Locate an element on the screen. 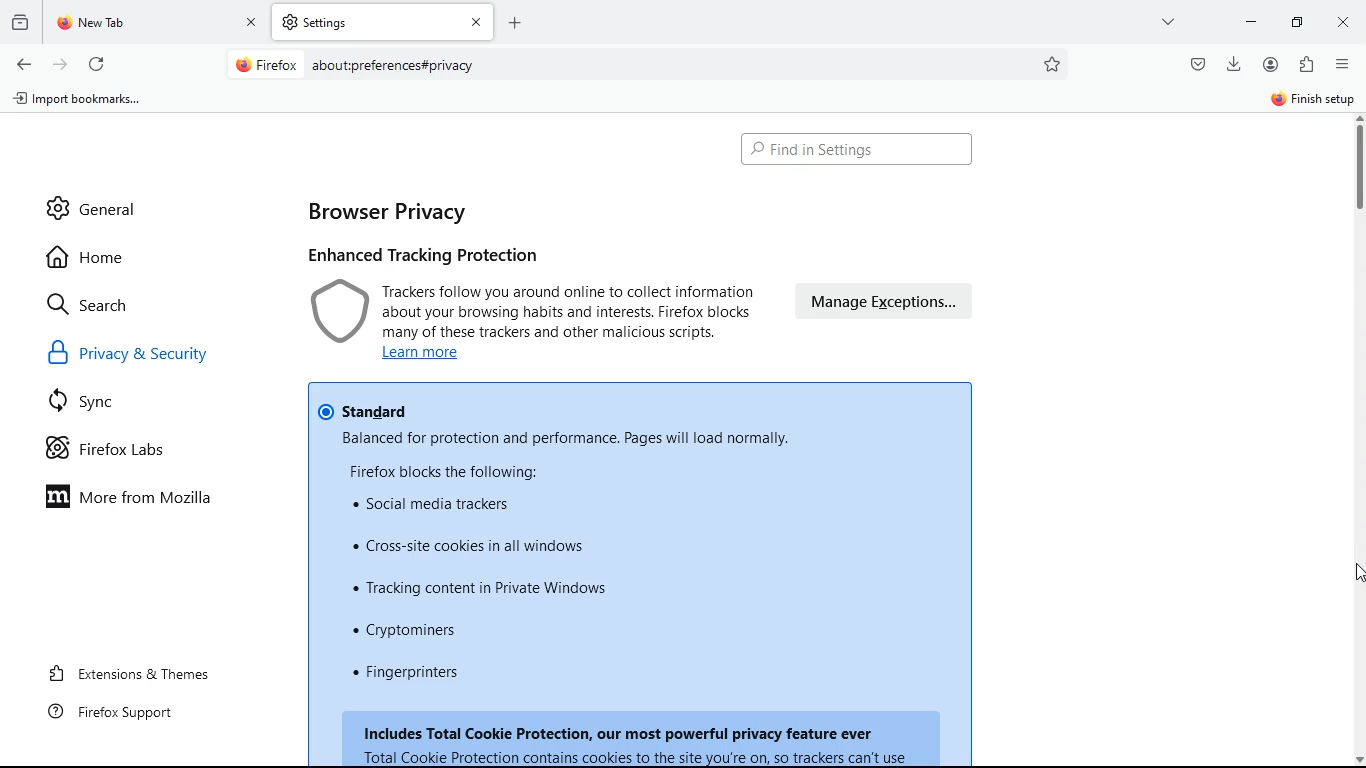 The width and height of the screenshot is (1366, 768). forward is located at coordinates (60, 63).